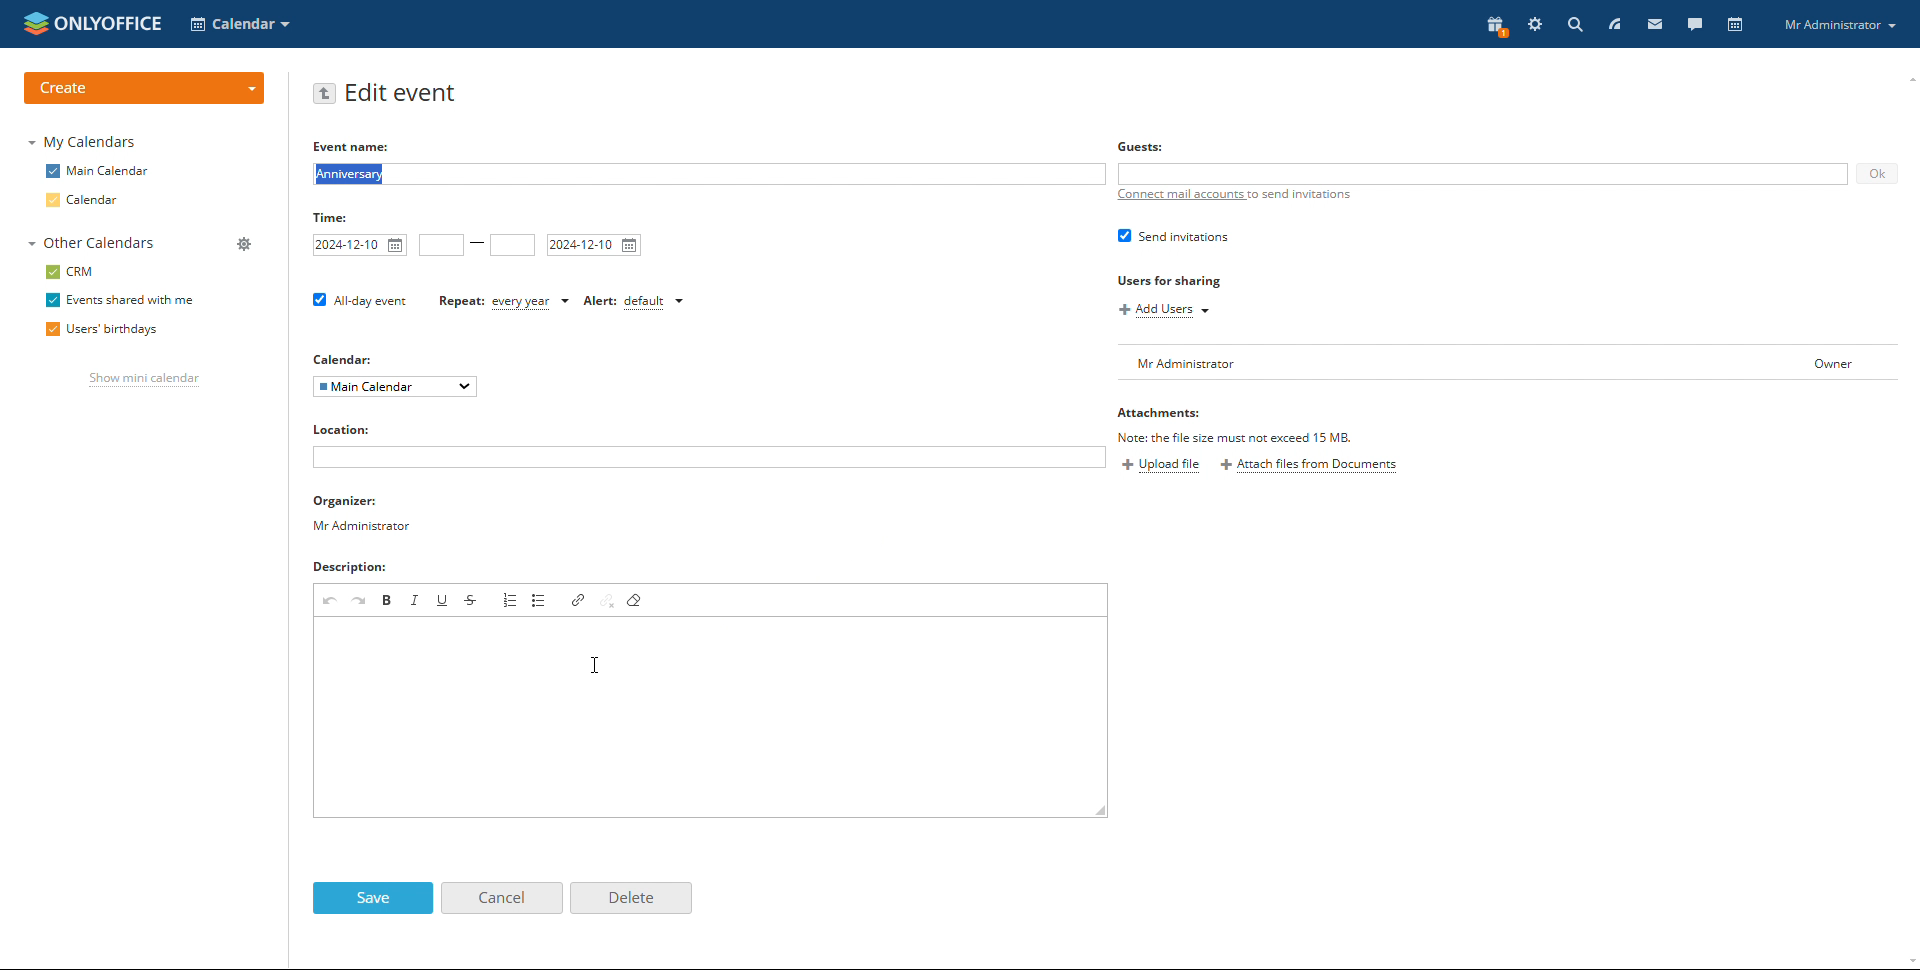 The height and width of the screenshot is (970, 1920). What do you see at coordinates (1694, 24) in the screenshot?
I see `talk` at bounding box center [1694, 24].